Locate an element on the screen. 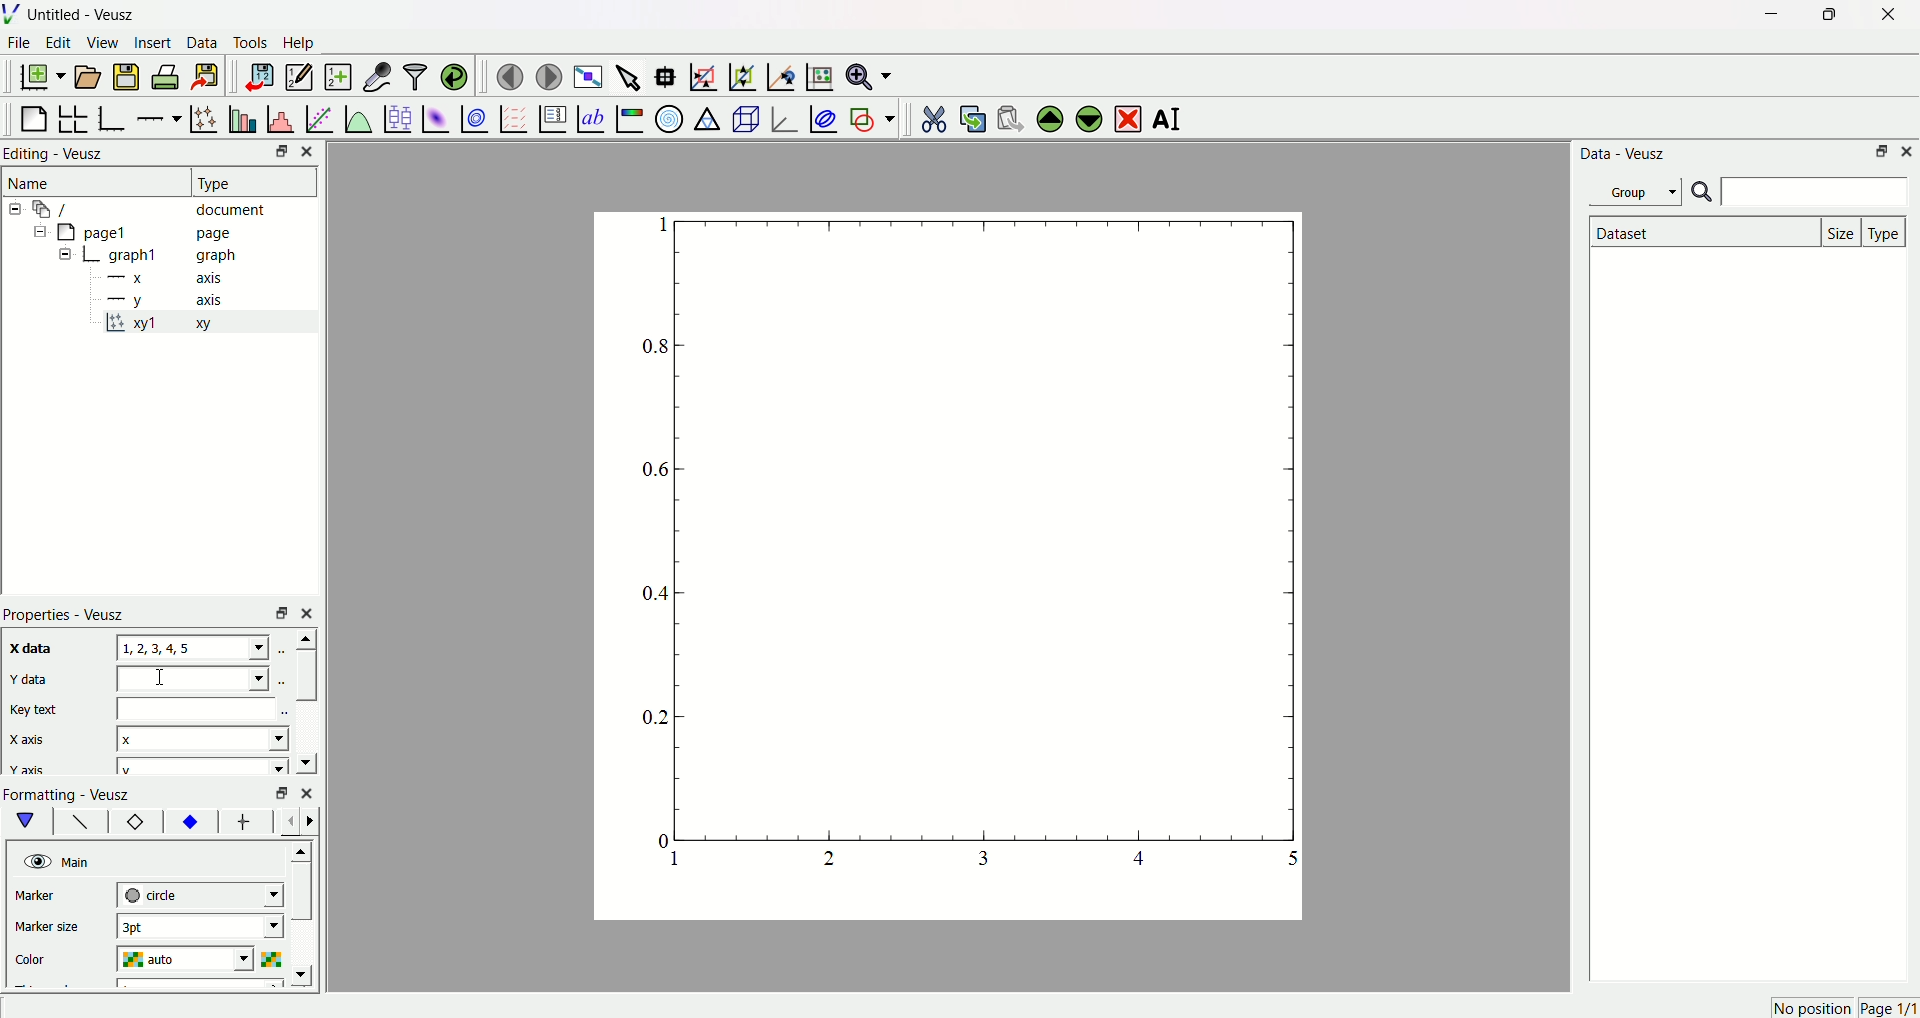 The image size is (1920, 1018). text label is located at coordinates (589, 117).